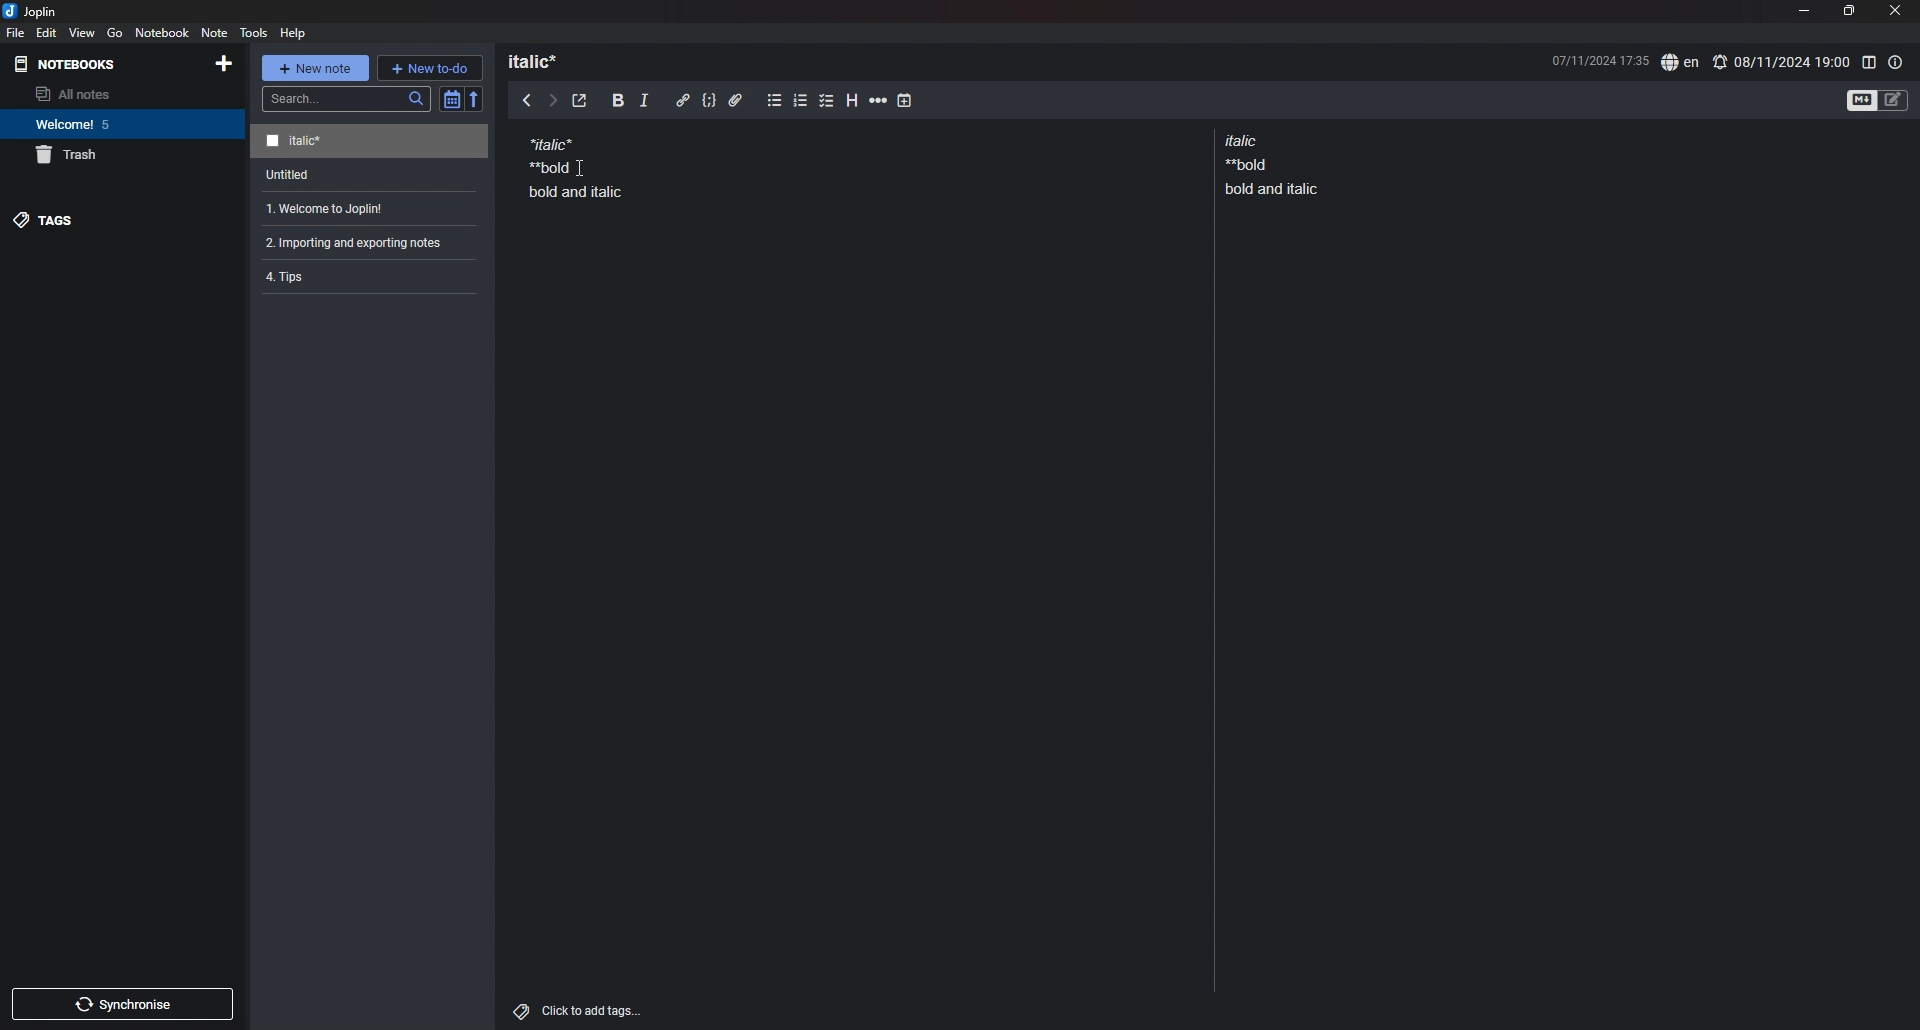 This screenshot has width=1920, height=1030. What do you see at coordinates (70, 64) in the screenshot?
I see `notebooks` at bounding box center [70, 64].